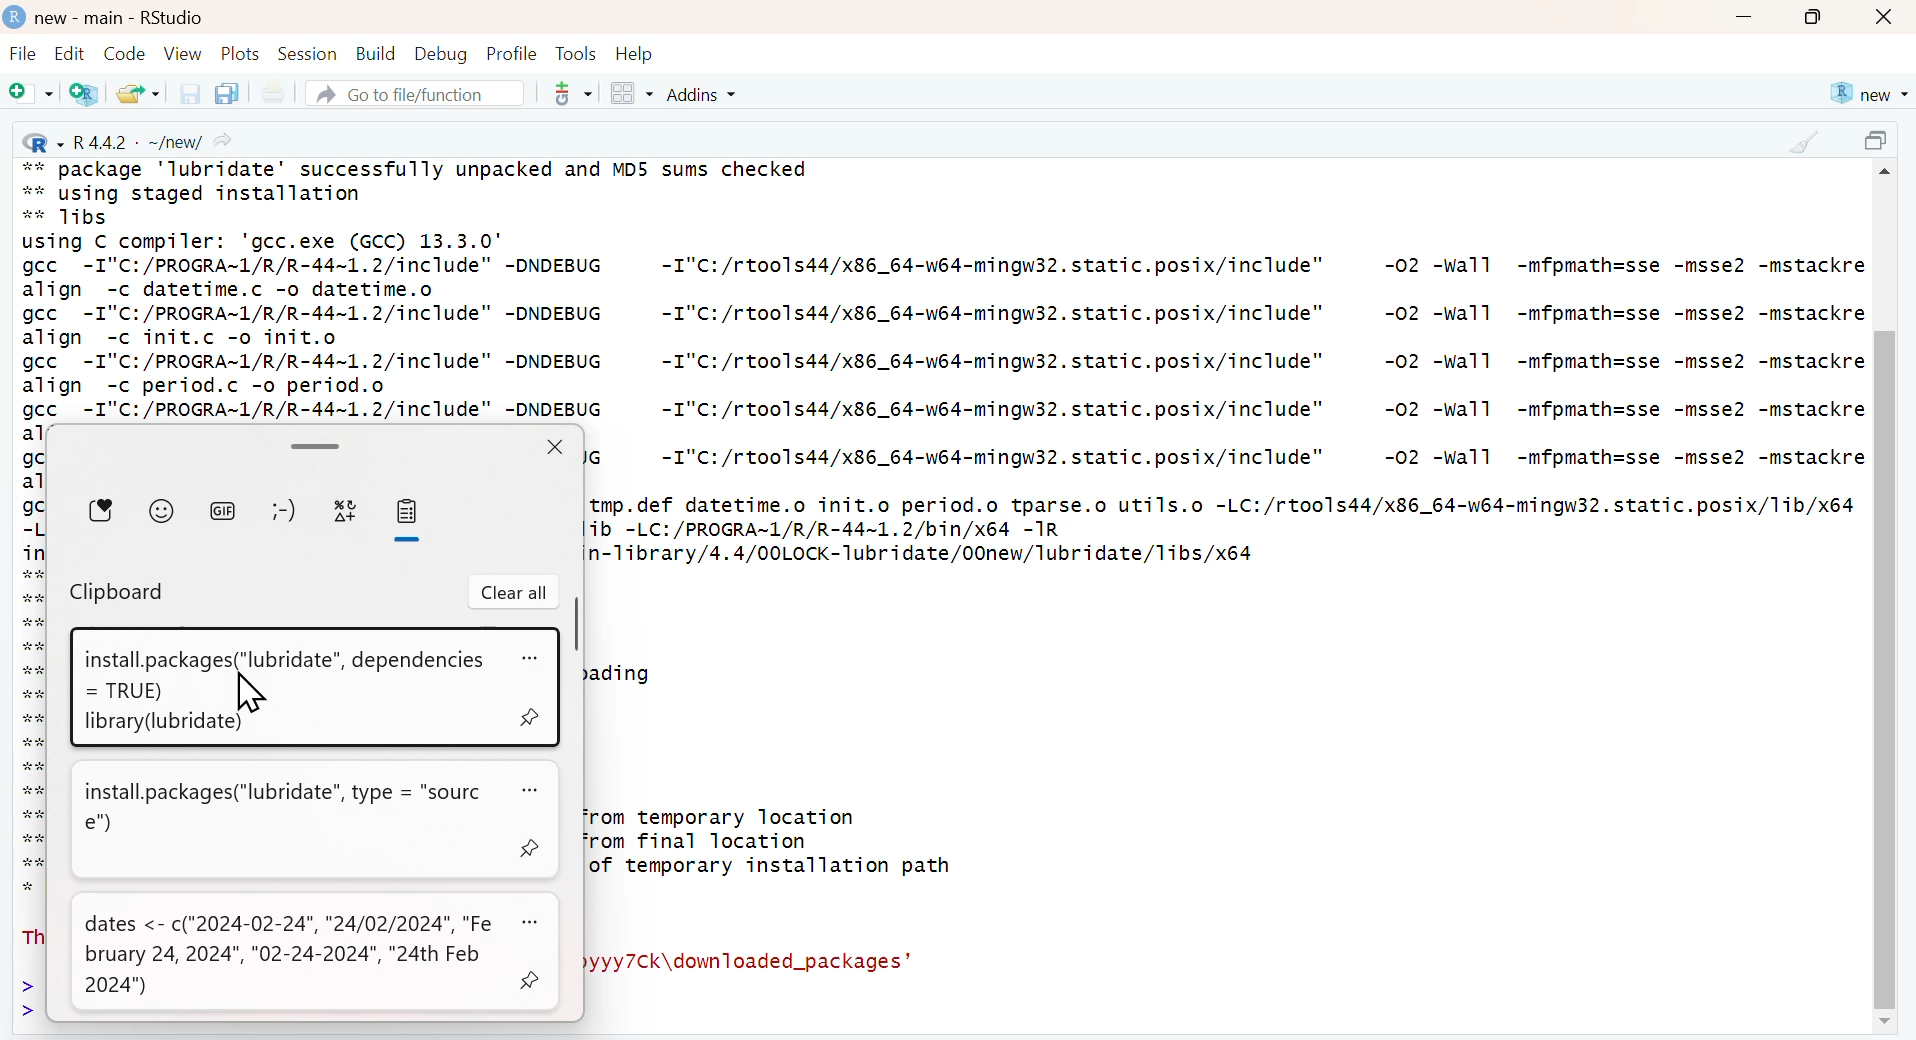 The width and height of the screenshot is (1916, 1040). I want to click on pin, so click(534, 849).